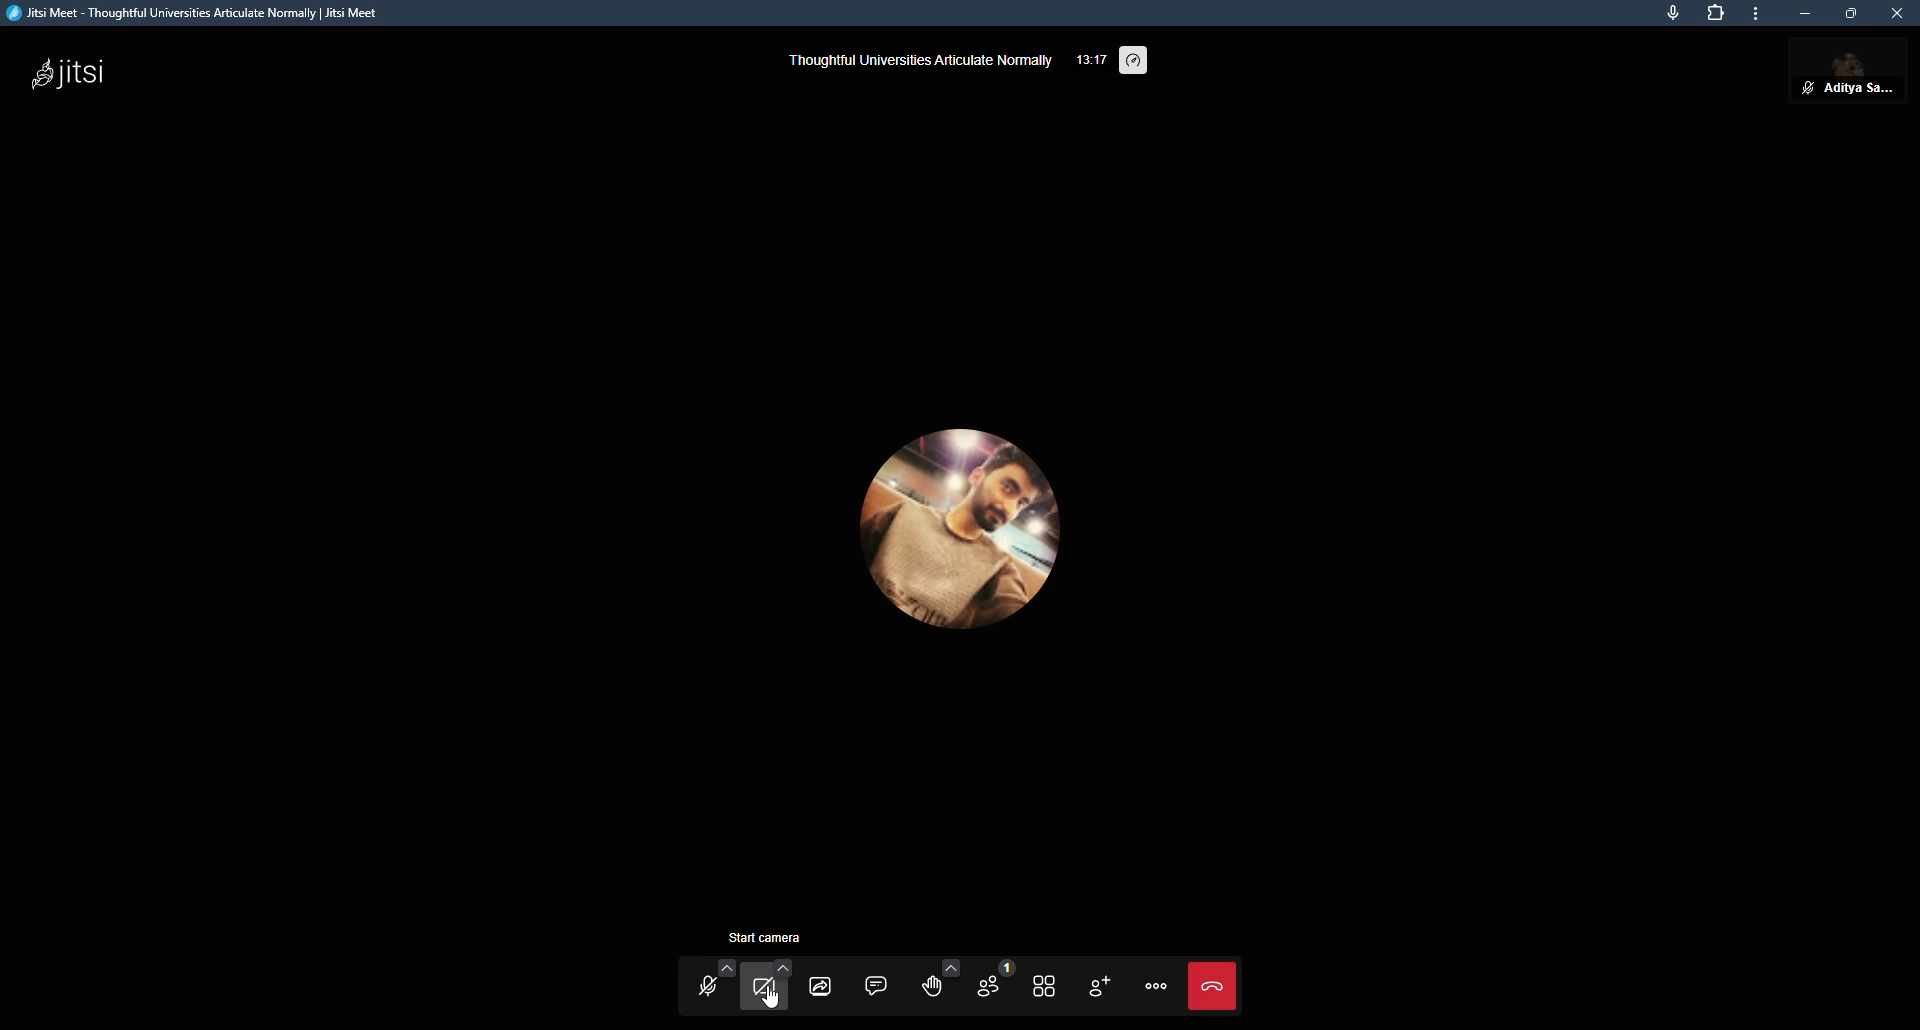 The image size is (1920, 1030). I want to click on end call, so click(1219, 987).